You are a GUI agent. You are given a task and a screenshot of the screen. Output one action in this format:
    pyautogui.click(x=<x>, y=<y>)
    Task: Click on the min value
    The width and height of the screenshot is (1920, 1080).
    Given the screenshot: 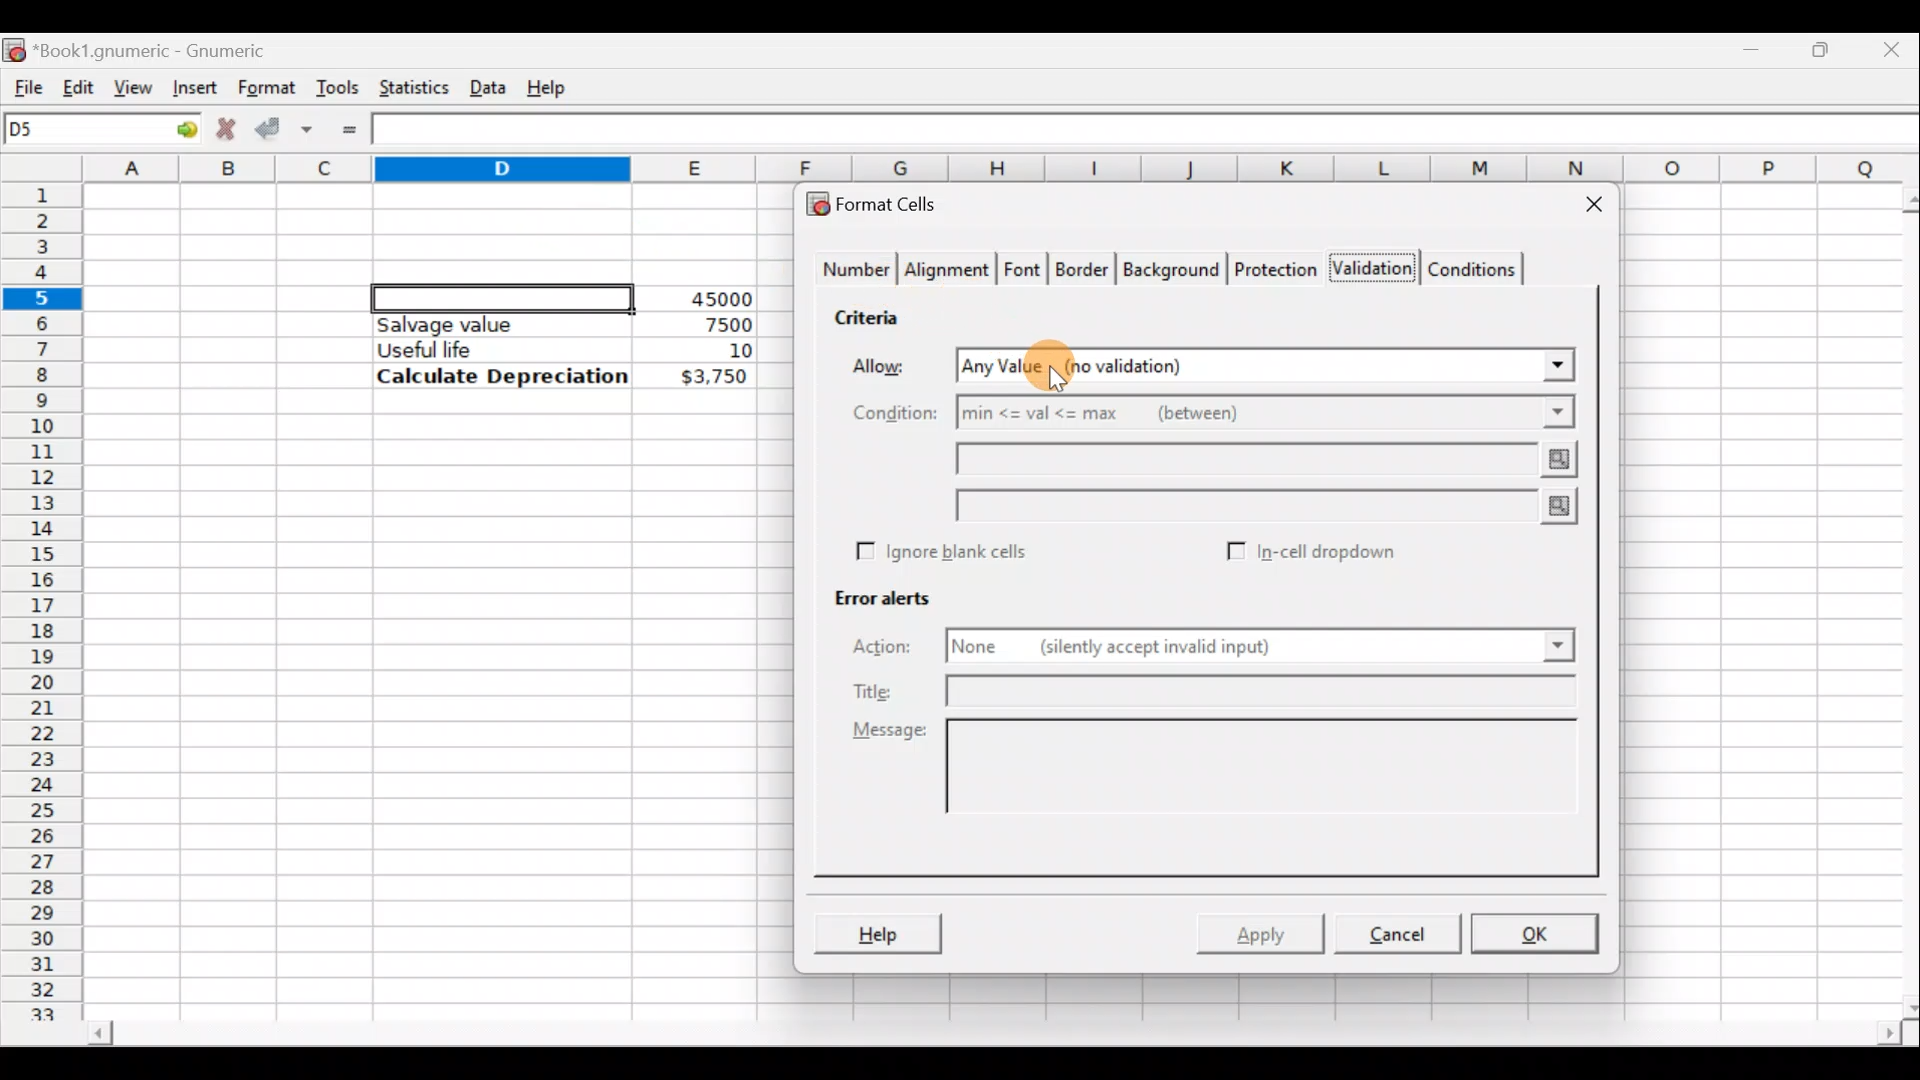 What is the action you would take?
    pyautogui.click(x=1268, y=462)
    